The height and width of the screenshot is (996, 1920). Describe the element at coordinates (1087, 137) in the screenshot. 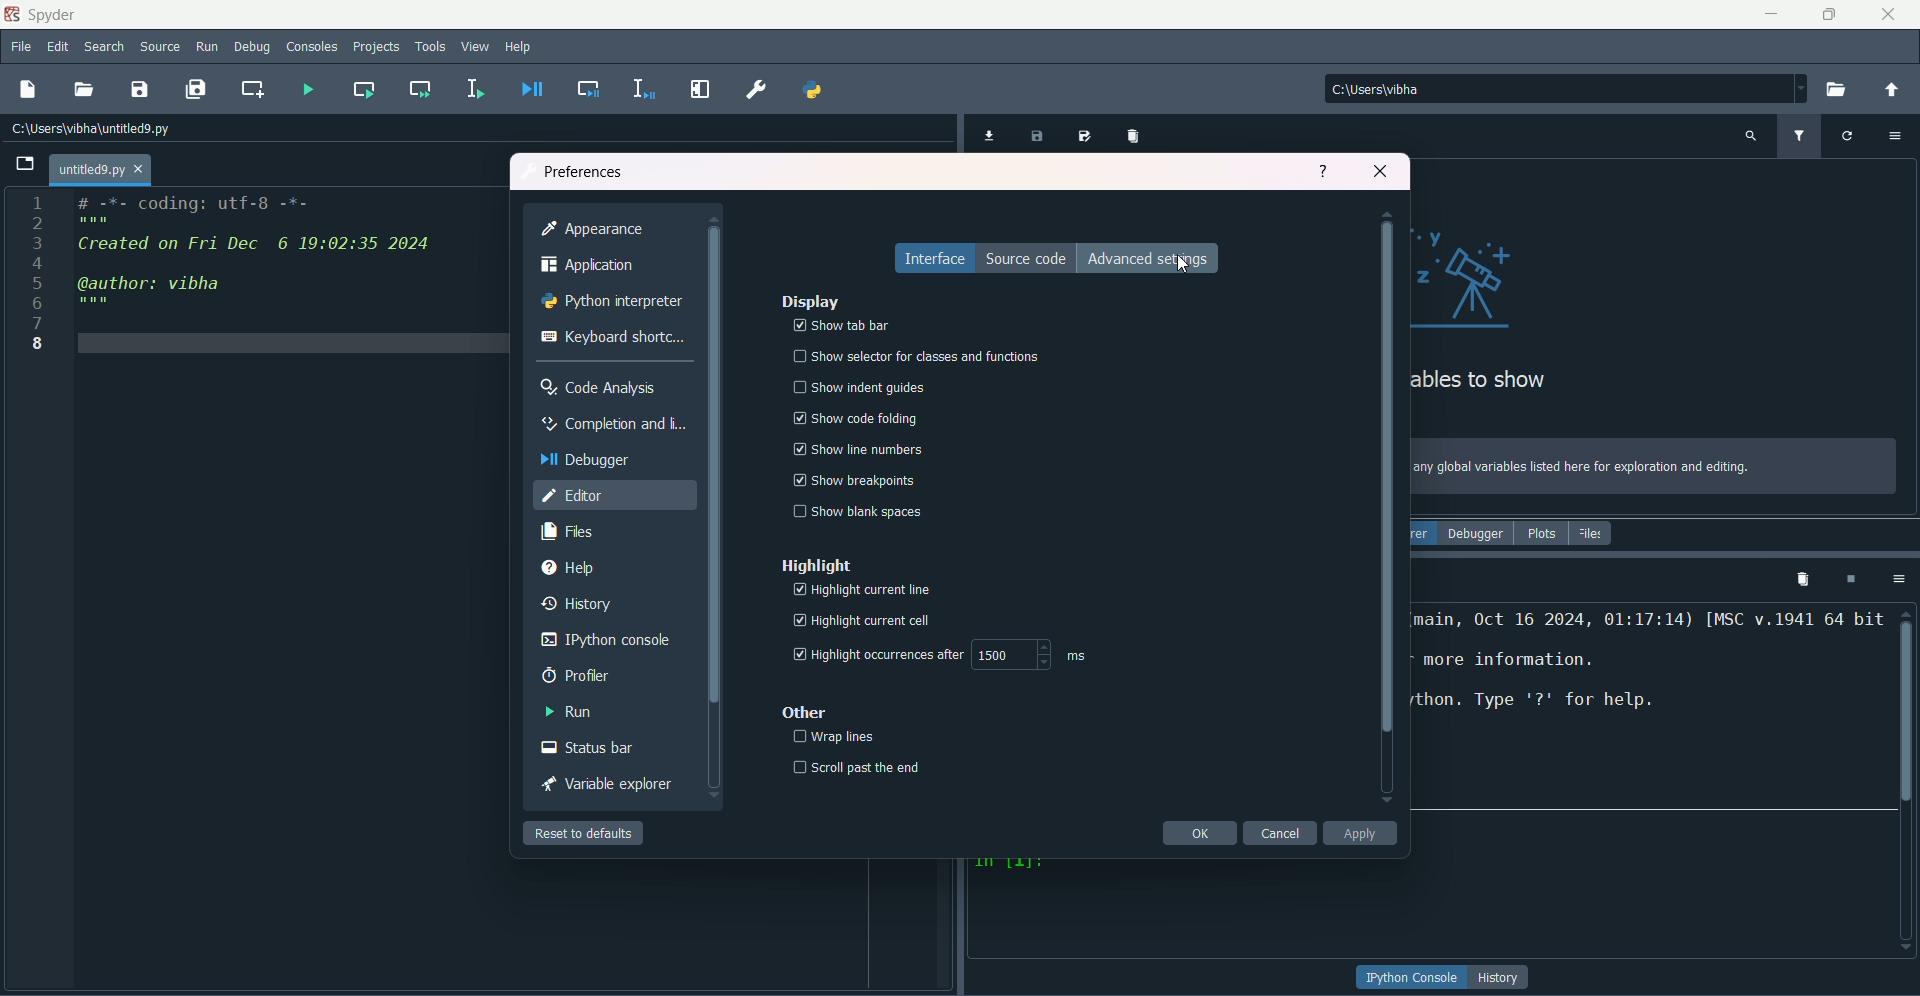

I see `save data as` at that location.